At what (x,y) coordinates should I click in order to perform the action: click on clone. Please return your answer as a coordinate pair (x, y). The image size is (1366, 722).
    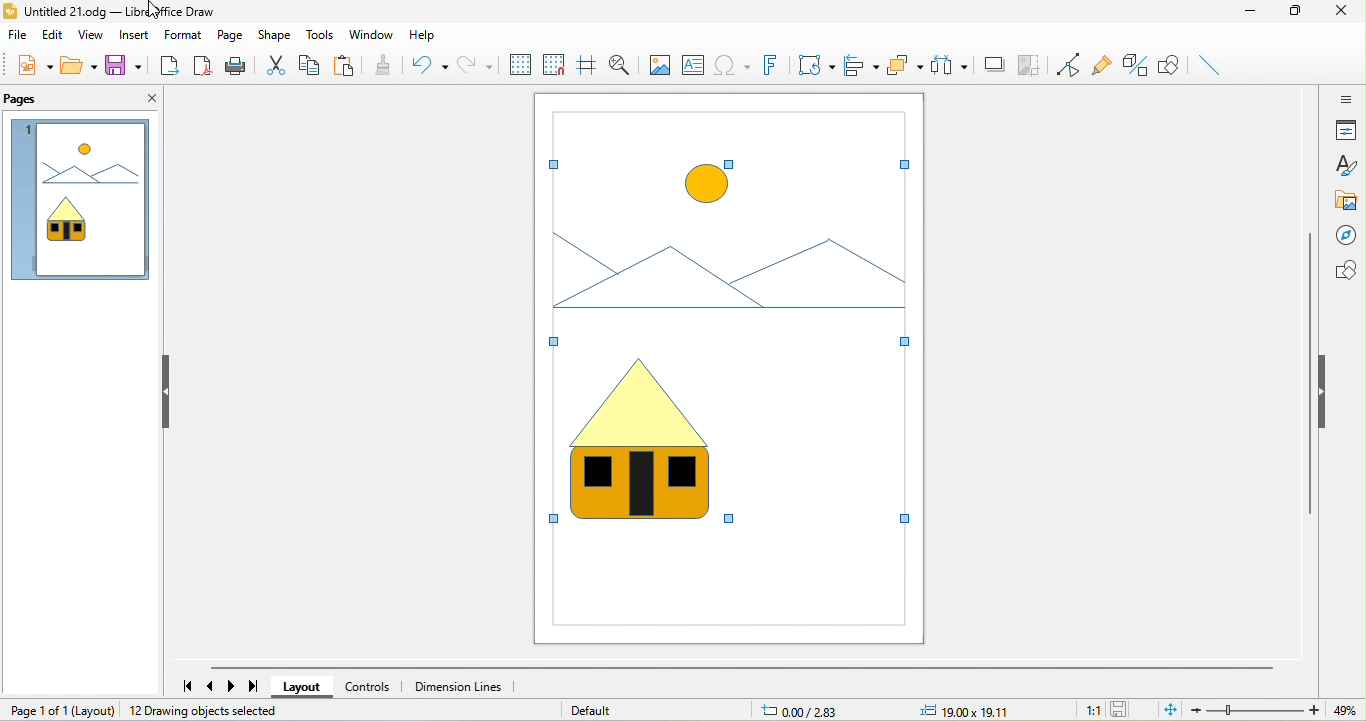
    Looking at the image, I should click on (397, 66).